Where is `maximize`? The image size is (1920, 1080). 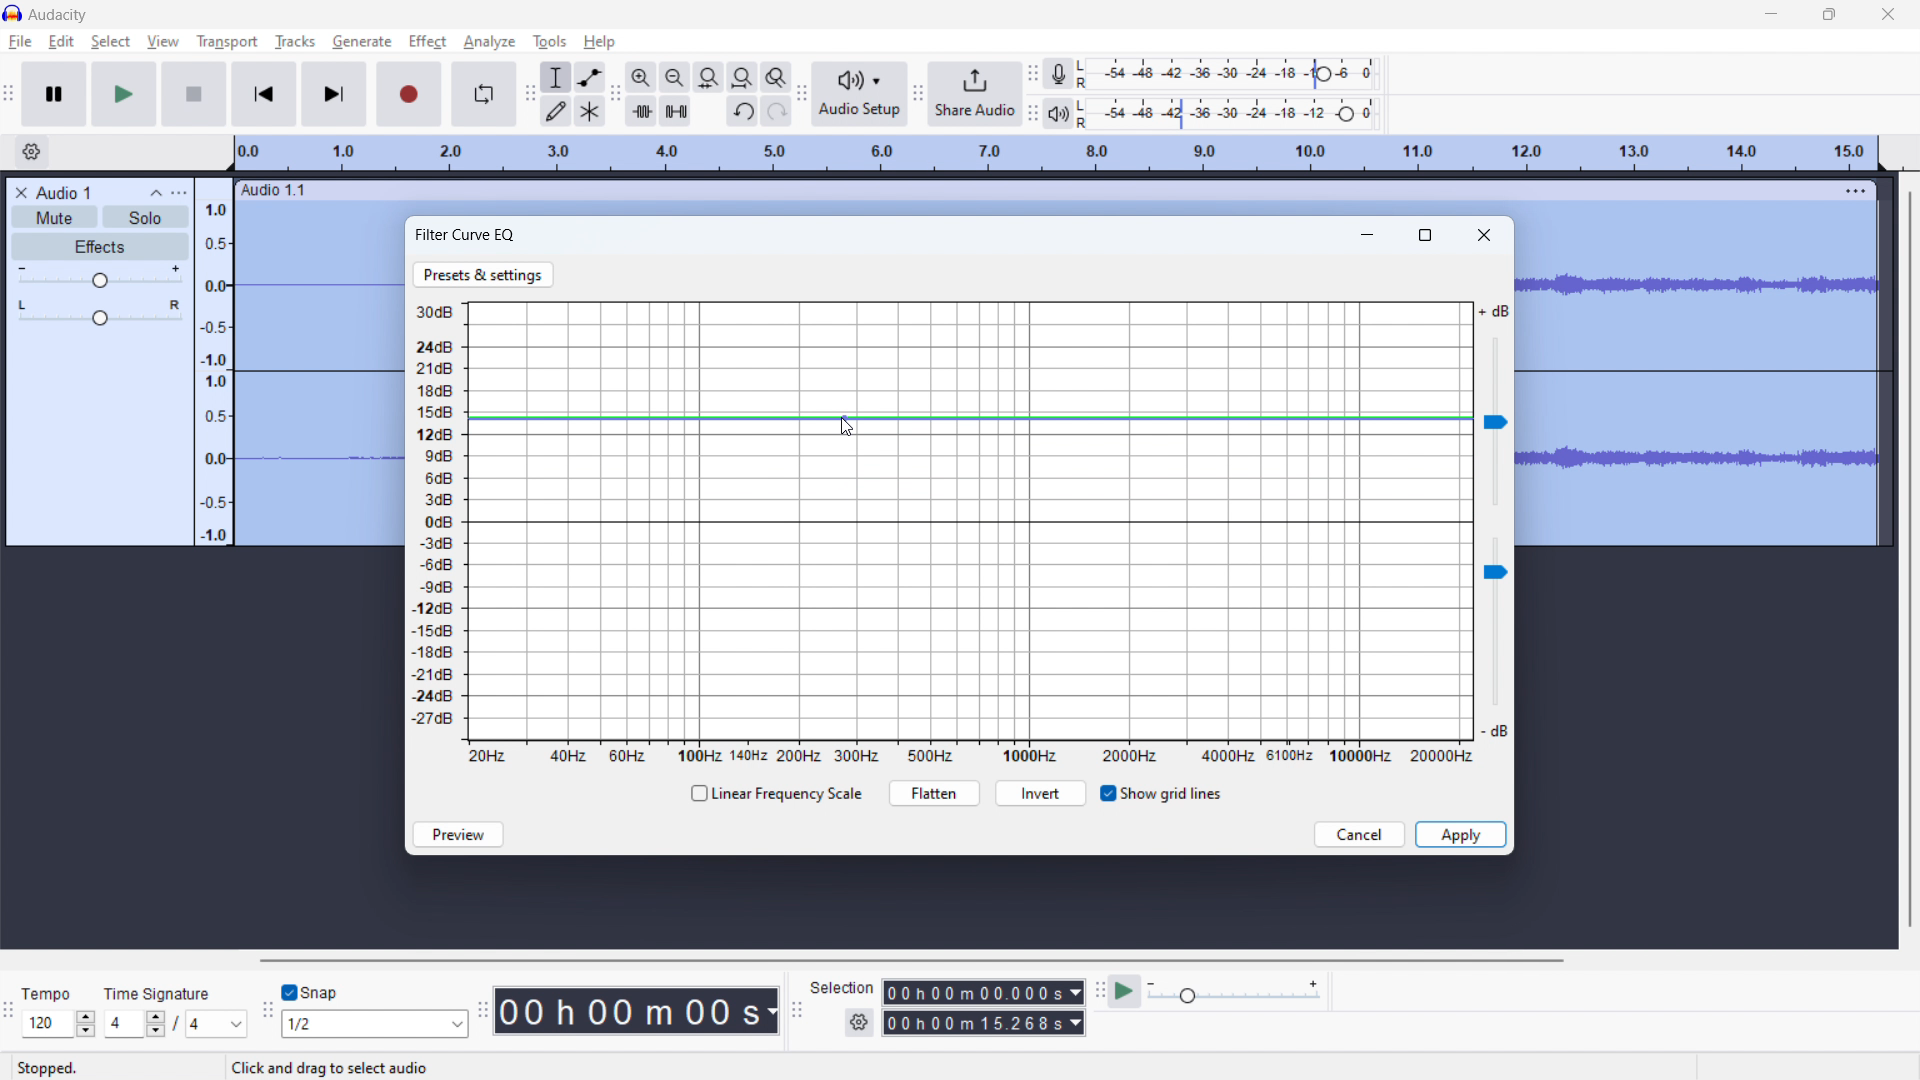
maximize is located at coordinates (1829, 14).